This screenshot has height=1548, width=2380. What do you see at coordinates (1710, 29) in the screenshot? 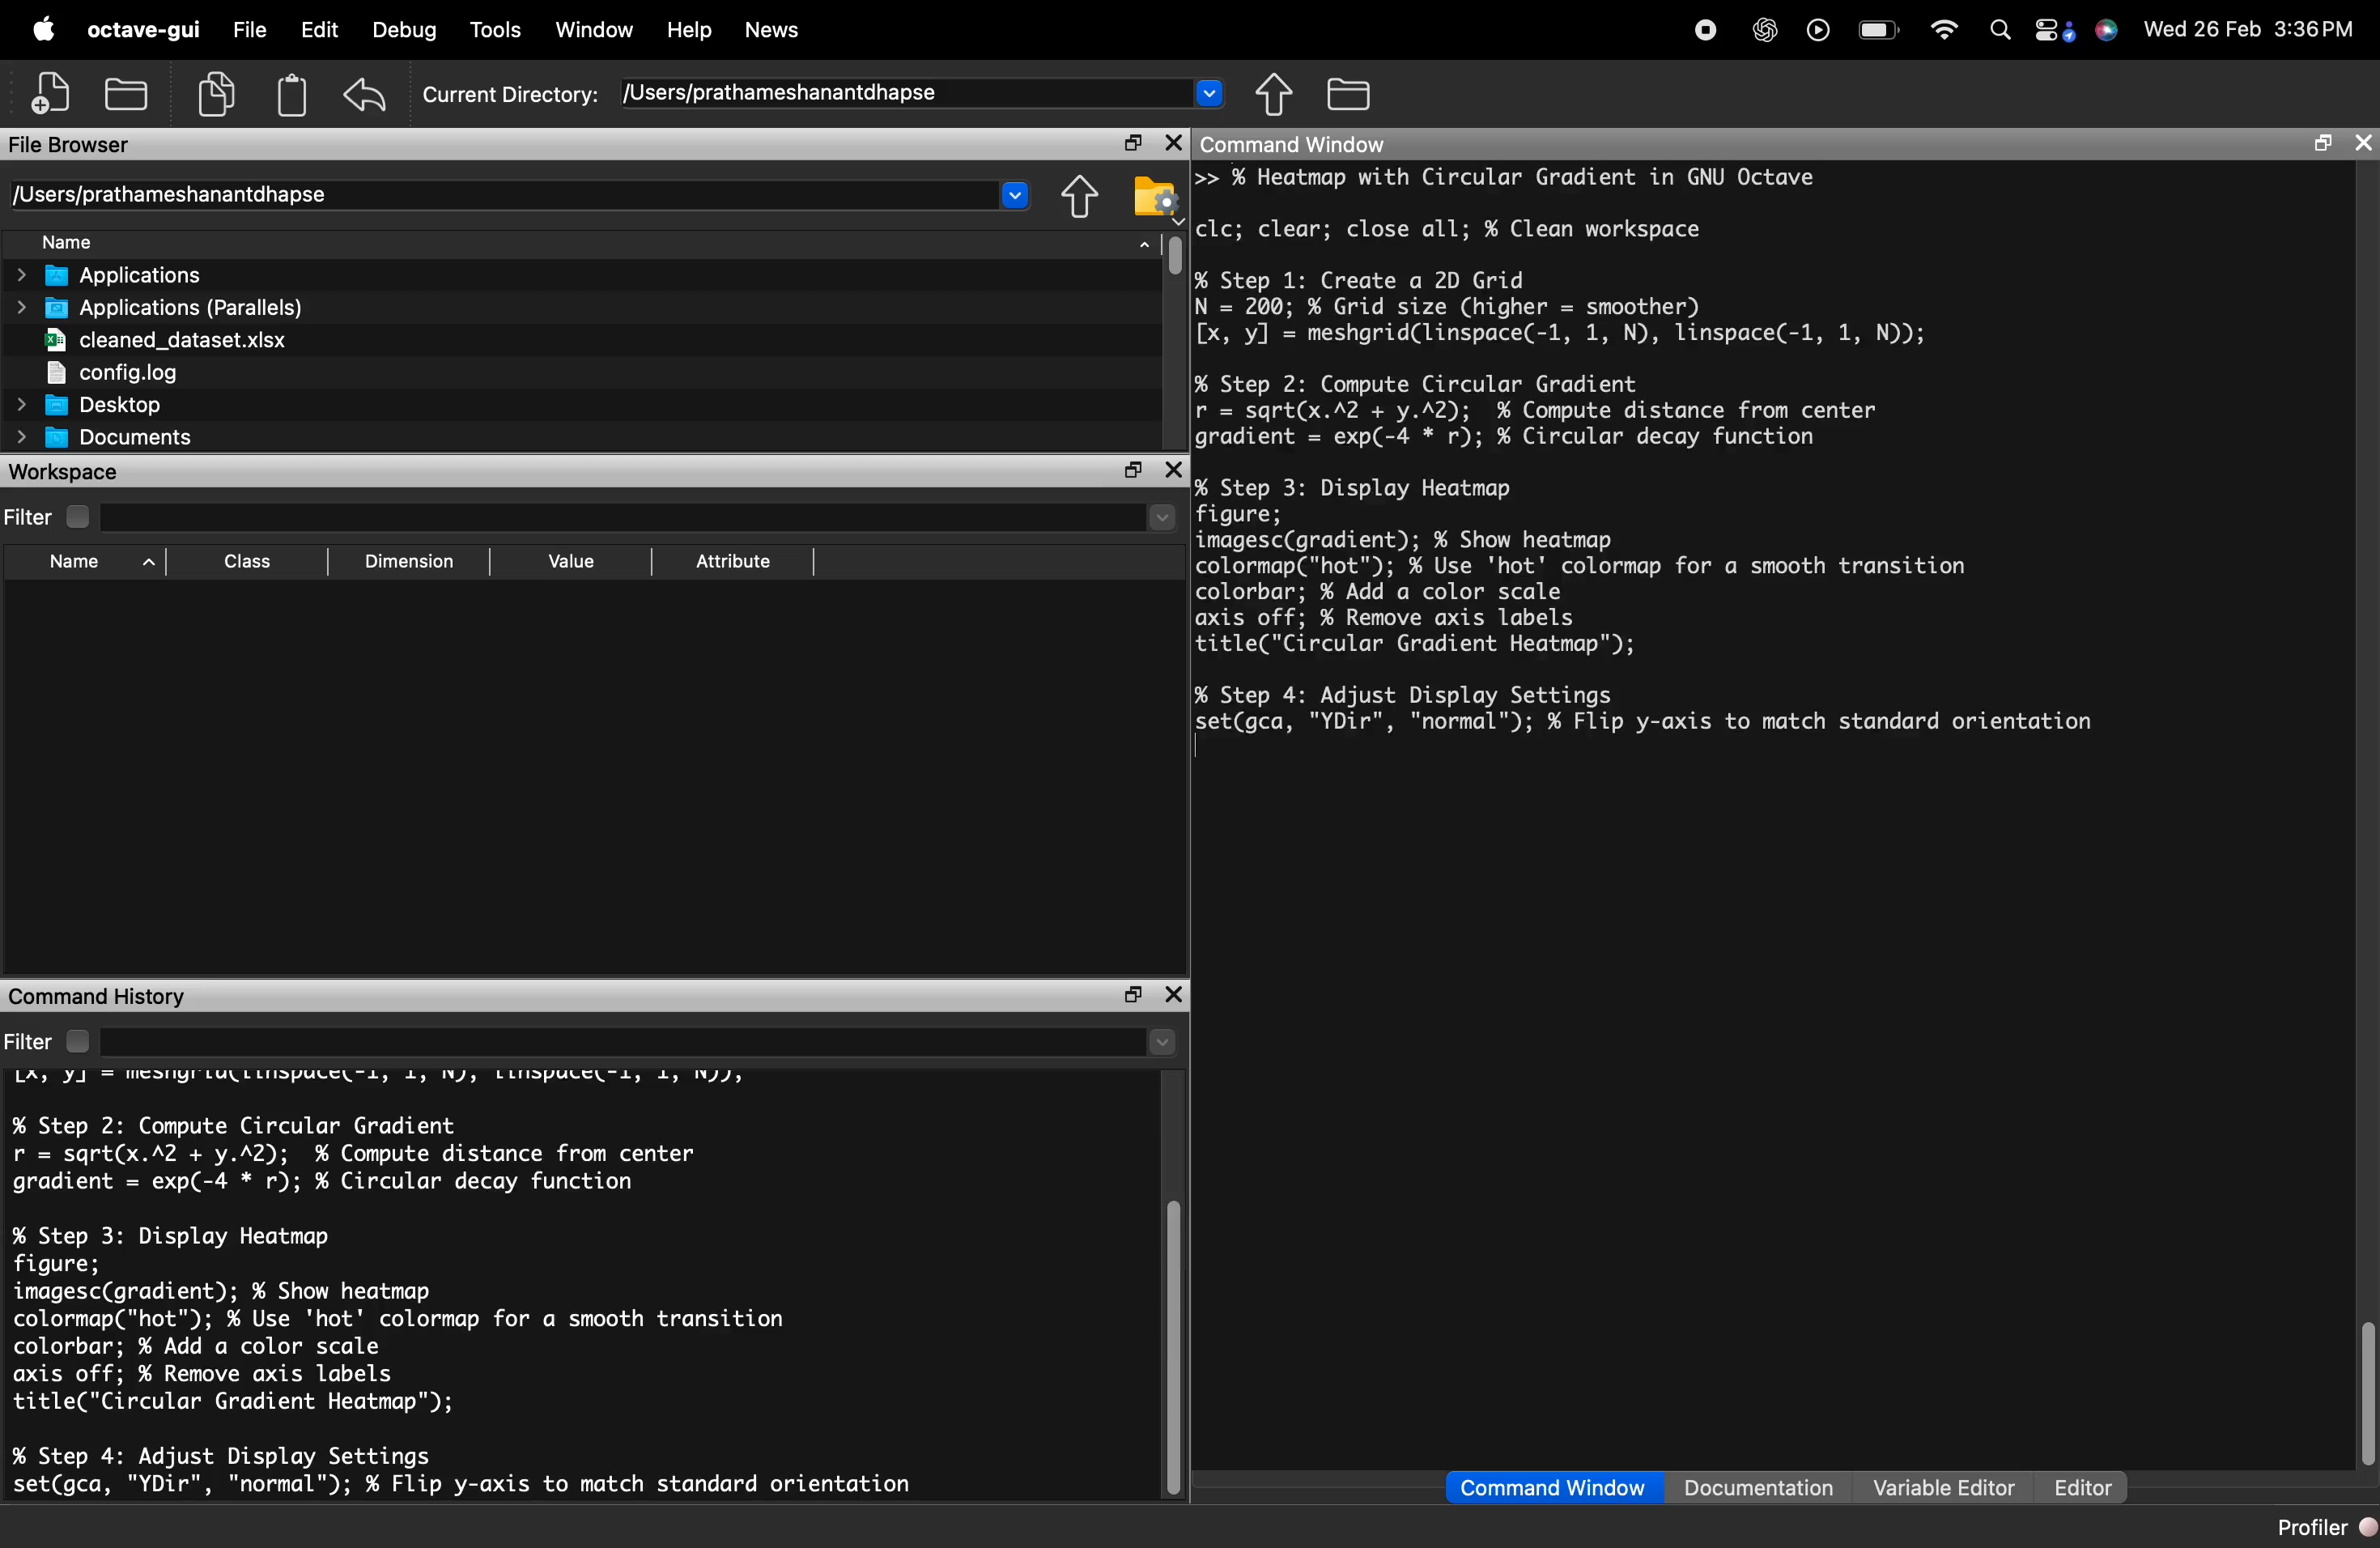
I see `recording` at bounding box center [1710, 29].